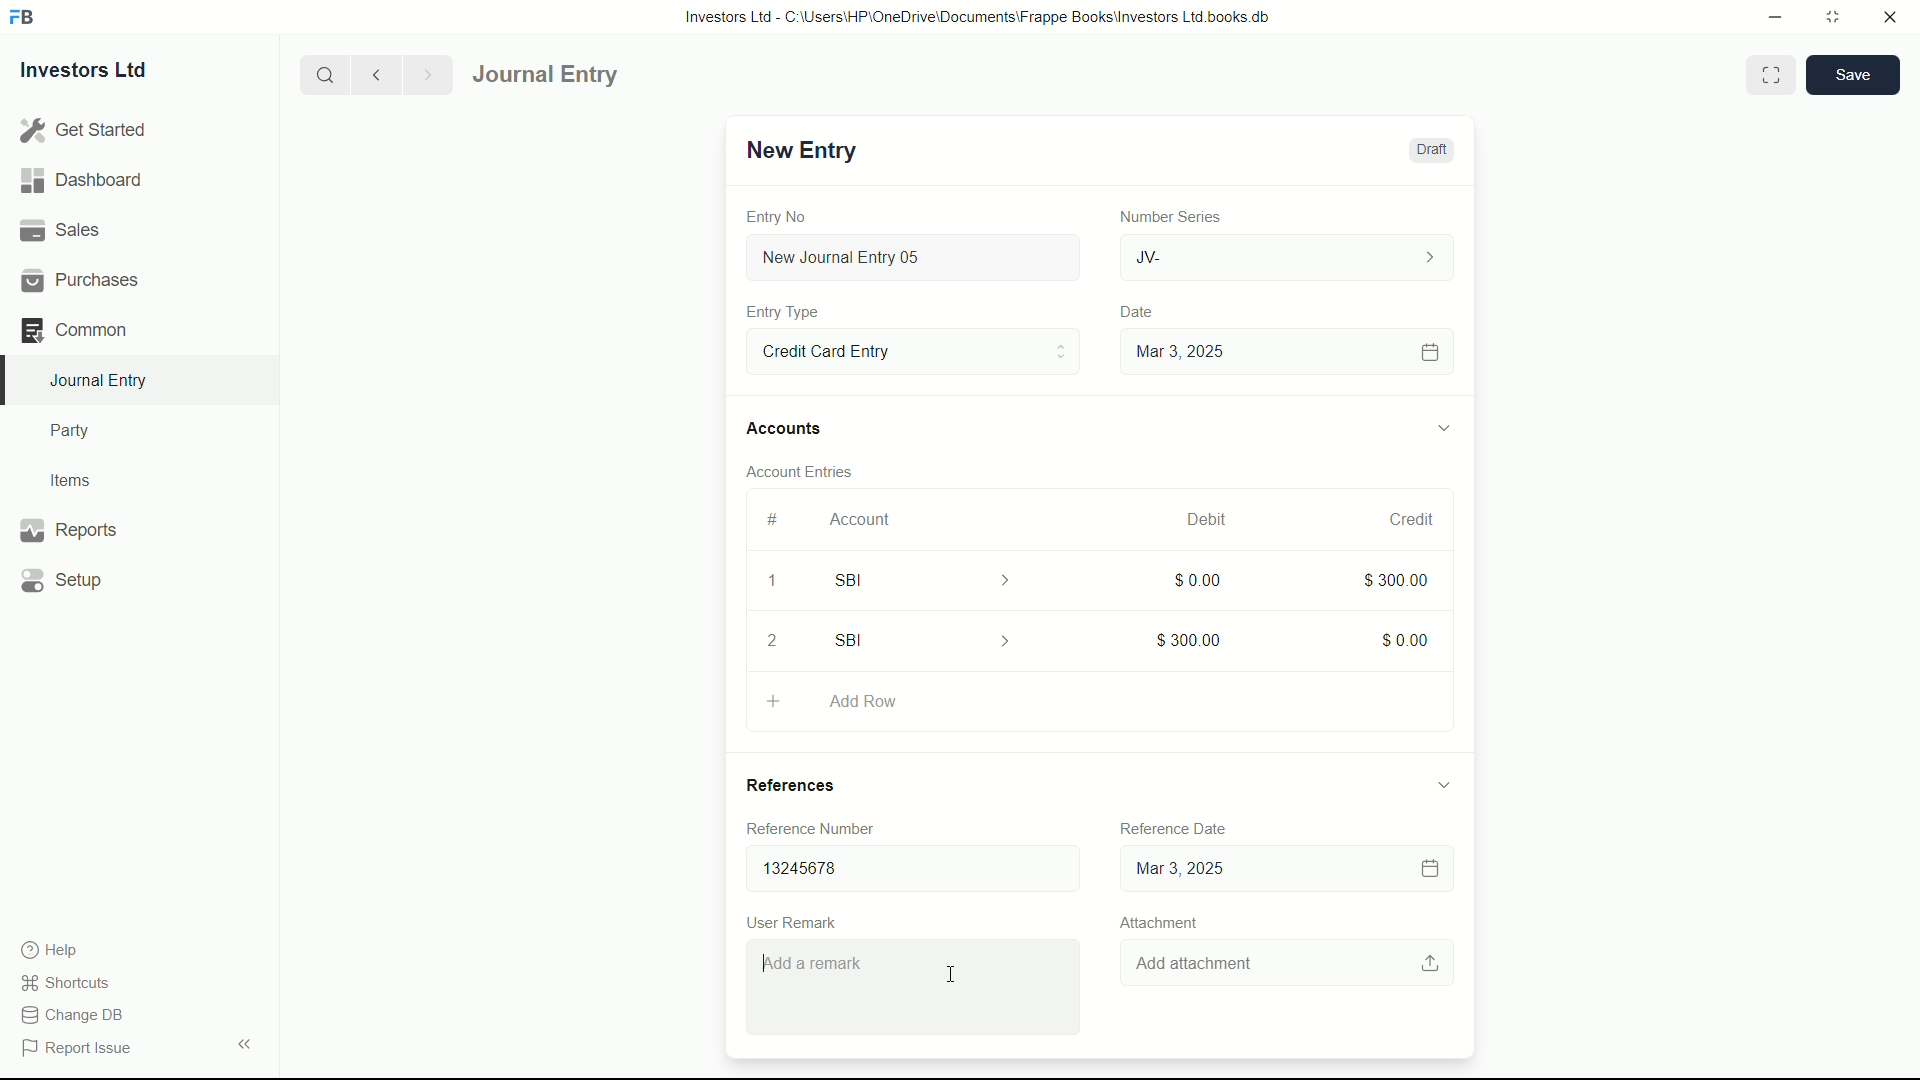  I want to click on Entry Type, so click(783, 312).